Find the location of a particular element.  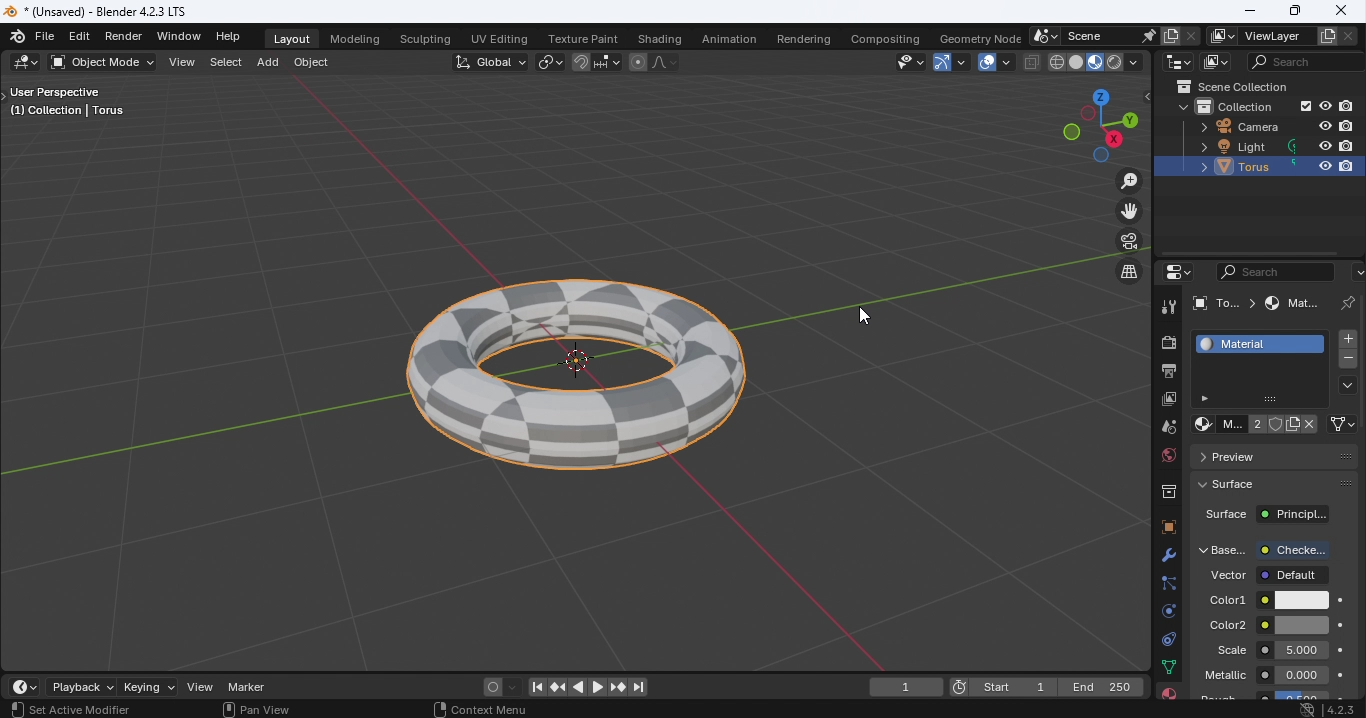

Toggle the camera view is located at coordinates (1133, 241).